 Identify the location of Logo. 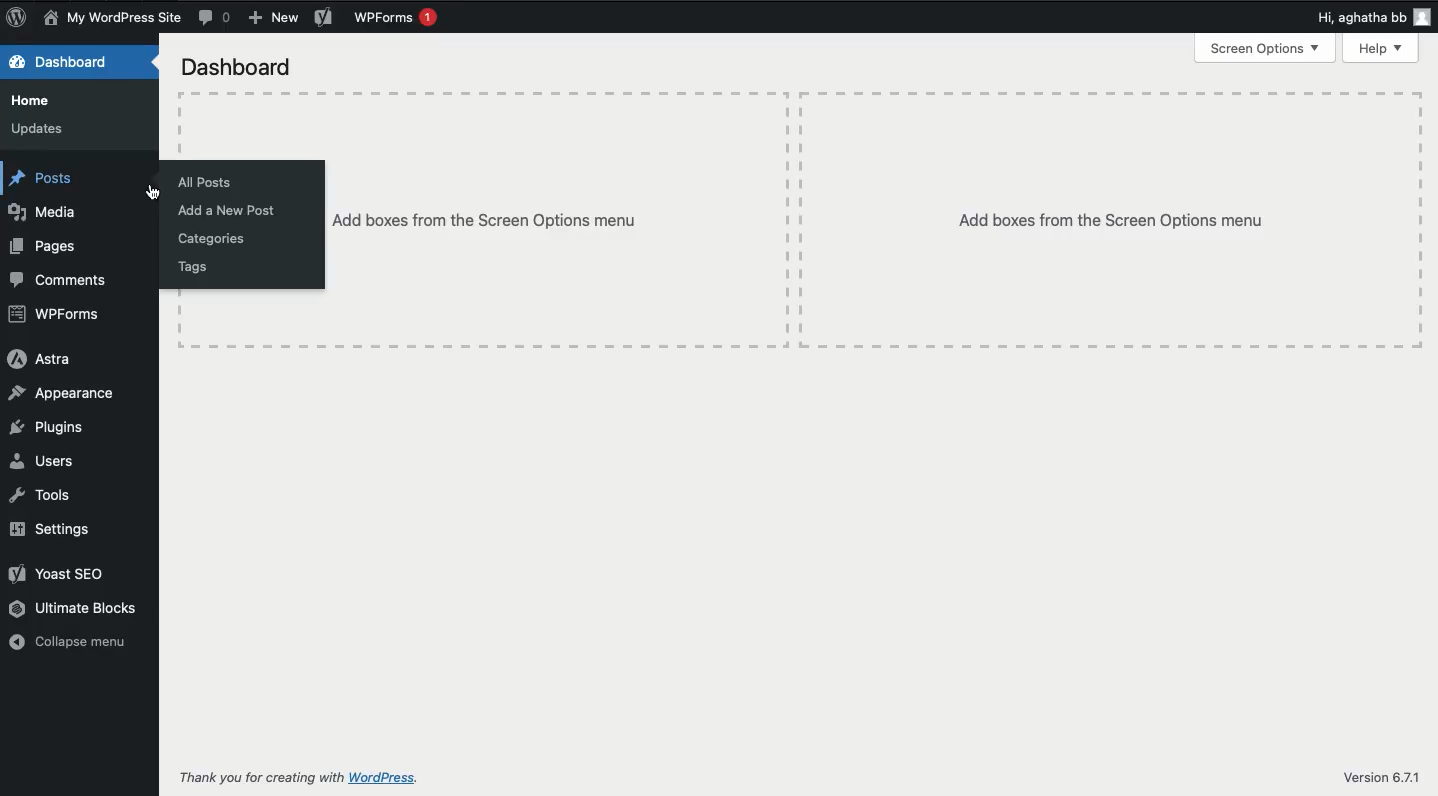
(18, 19).